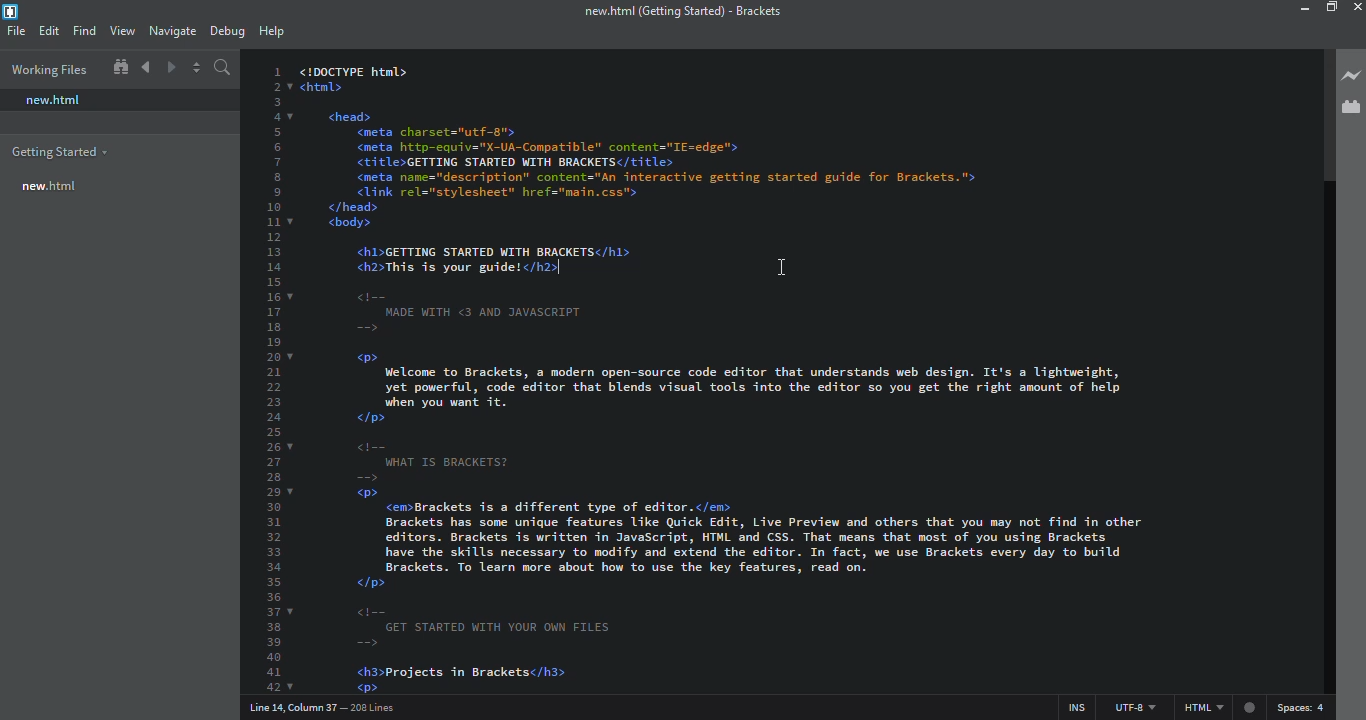 The image size is (1366, 720). Describe the element at coordinates (119, 68) in the screenshot. I see `show in file tree` at that location.